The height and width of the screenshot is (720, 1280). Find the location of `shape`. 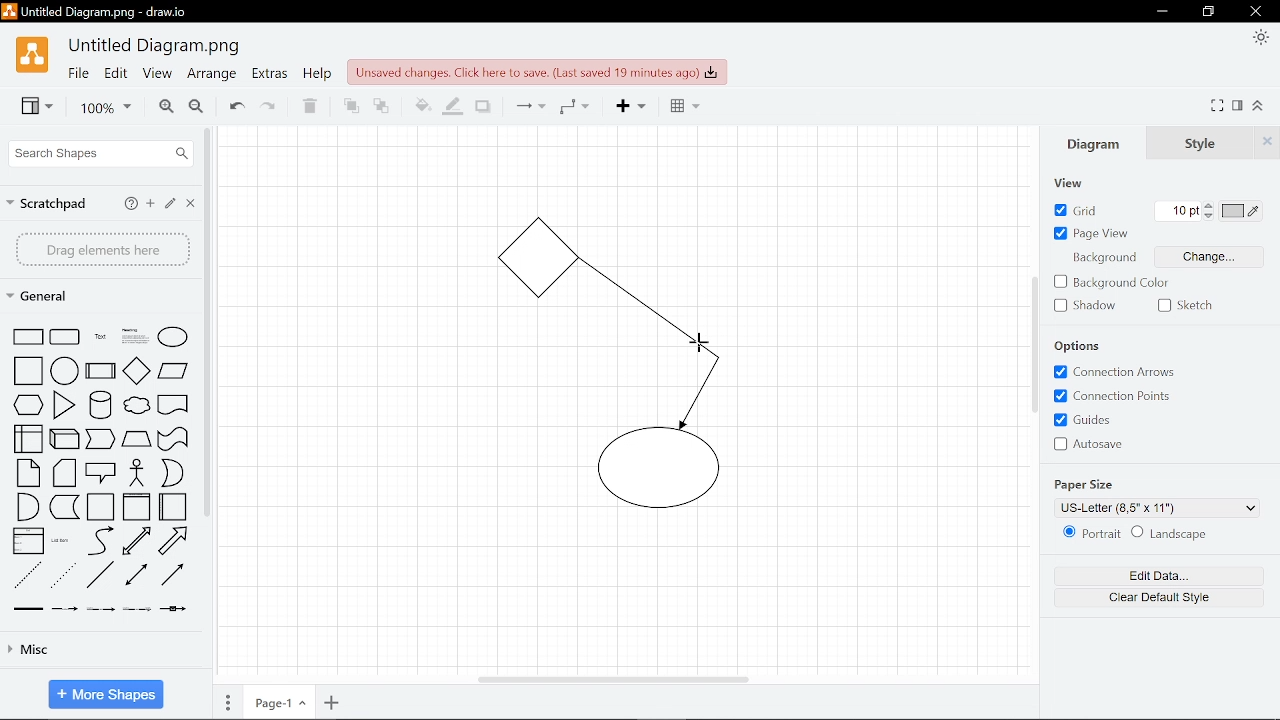

shape is located at coordinates (27, 575).